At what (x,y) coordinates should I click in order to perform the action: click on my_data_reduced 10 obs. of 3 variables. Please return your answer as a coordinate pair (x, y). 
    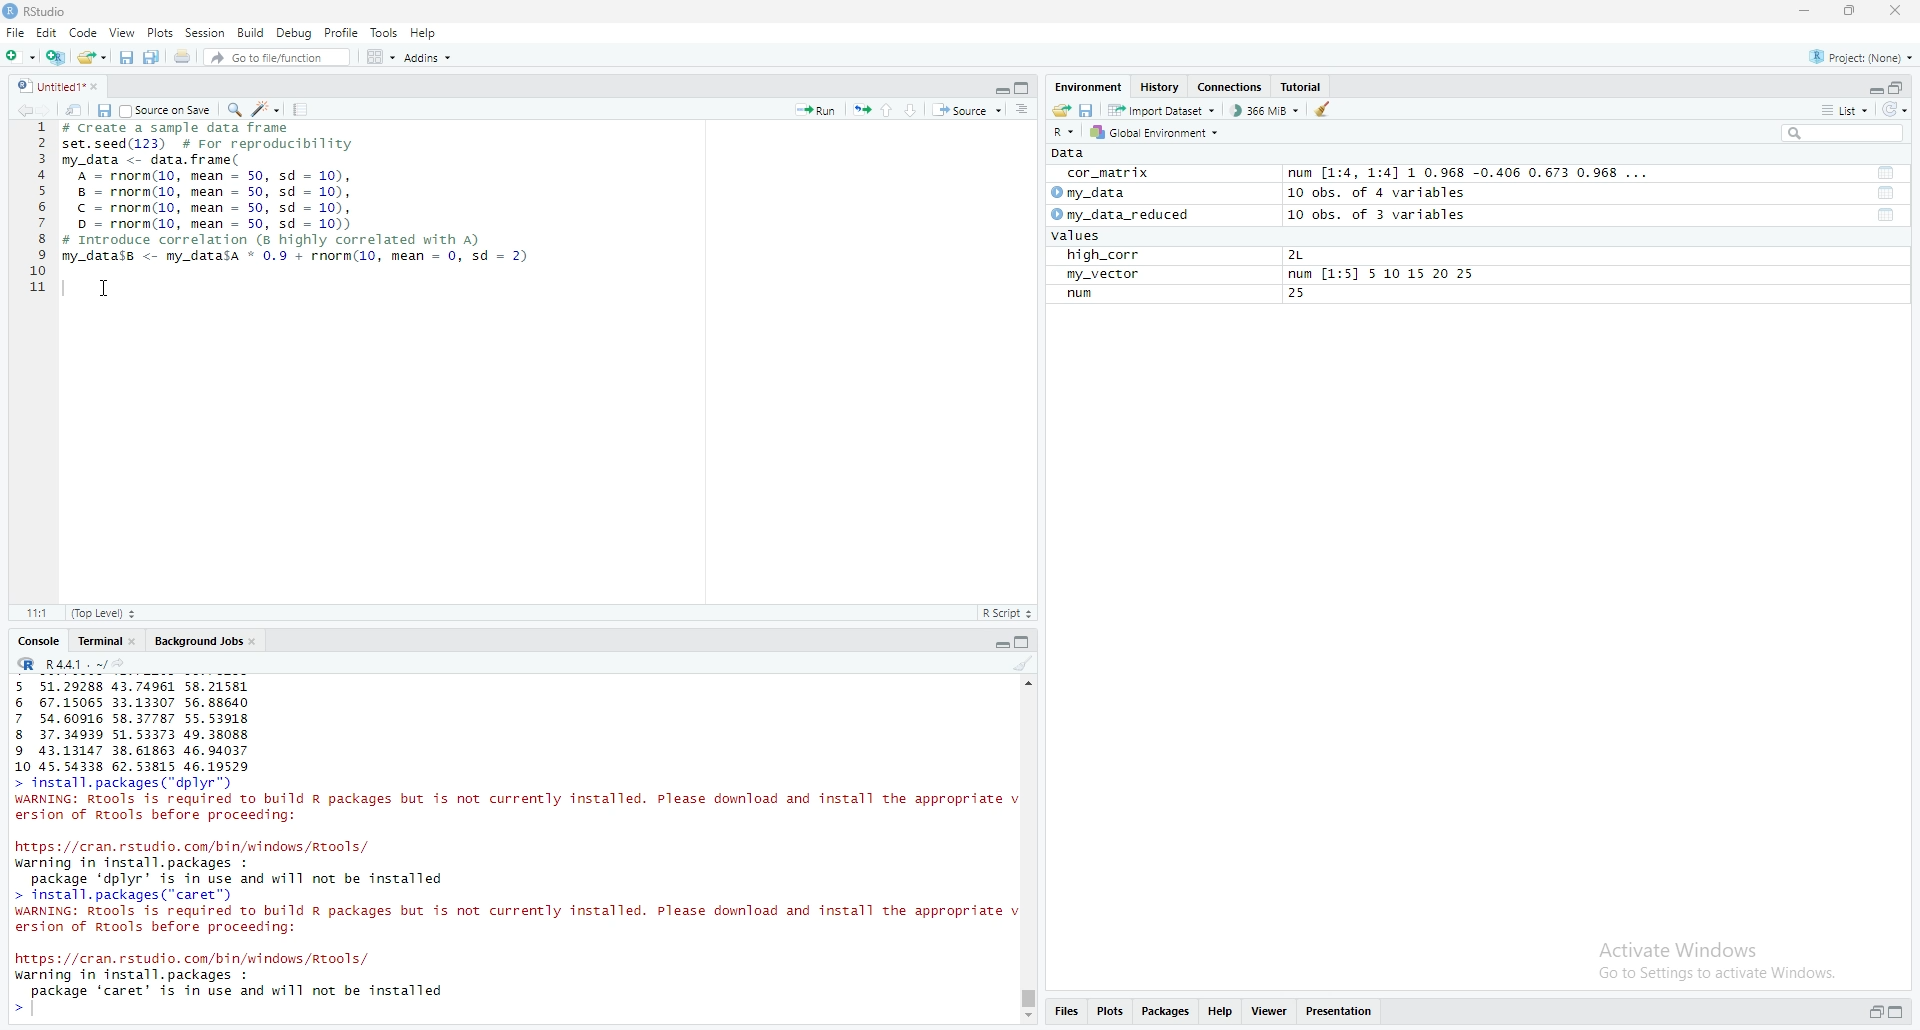
    Looking at the image, I should click on (1266, 214).